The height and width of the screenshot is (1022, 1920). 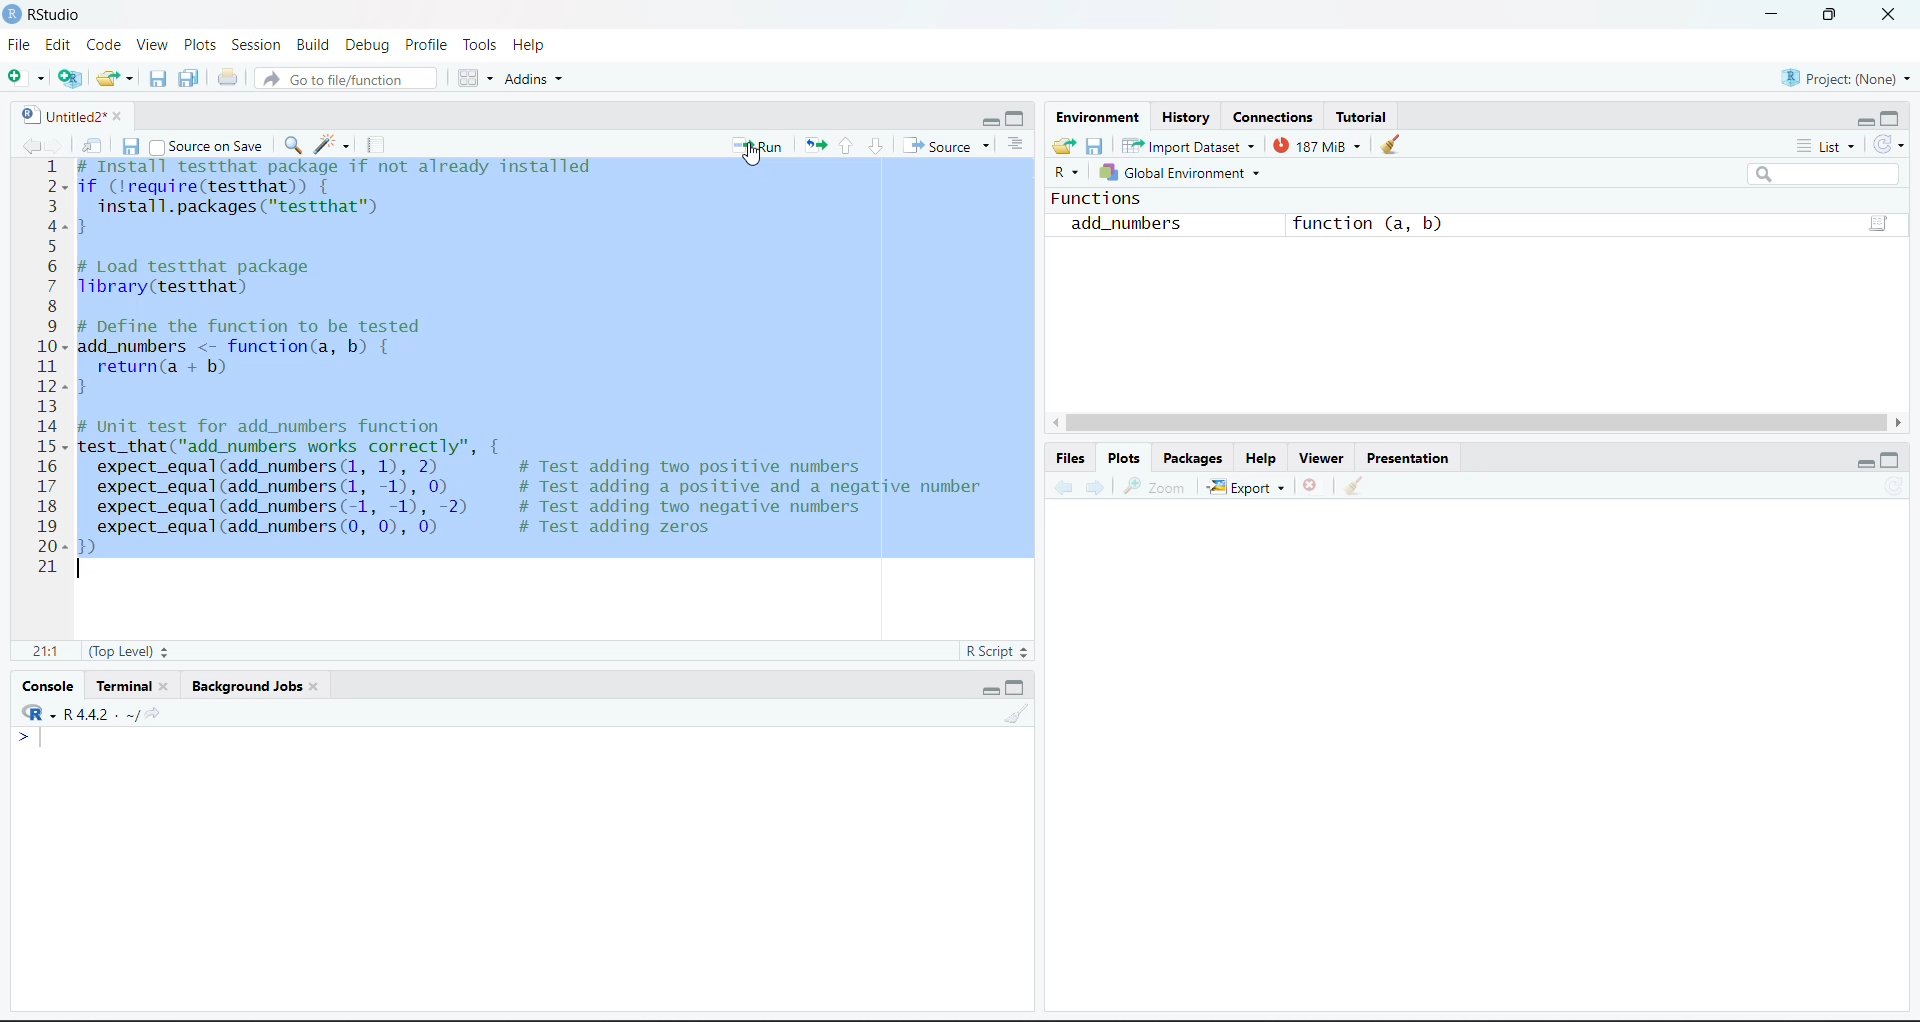 I want to click on Environment, so click(x=1097, y=116).